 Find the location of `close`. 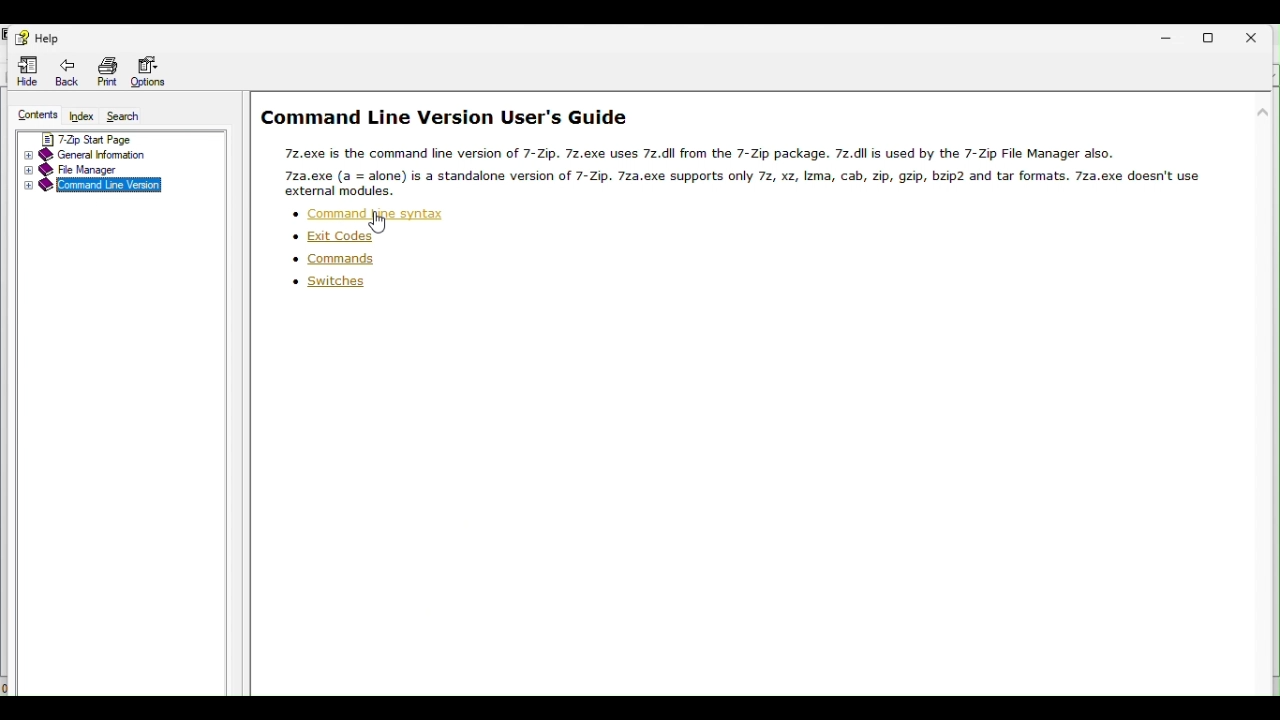

close is located at coordinates (1257, 36).